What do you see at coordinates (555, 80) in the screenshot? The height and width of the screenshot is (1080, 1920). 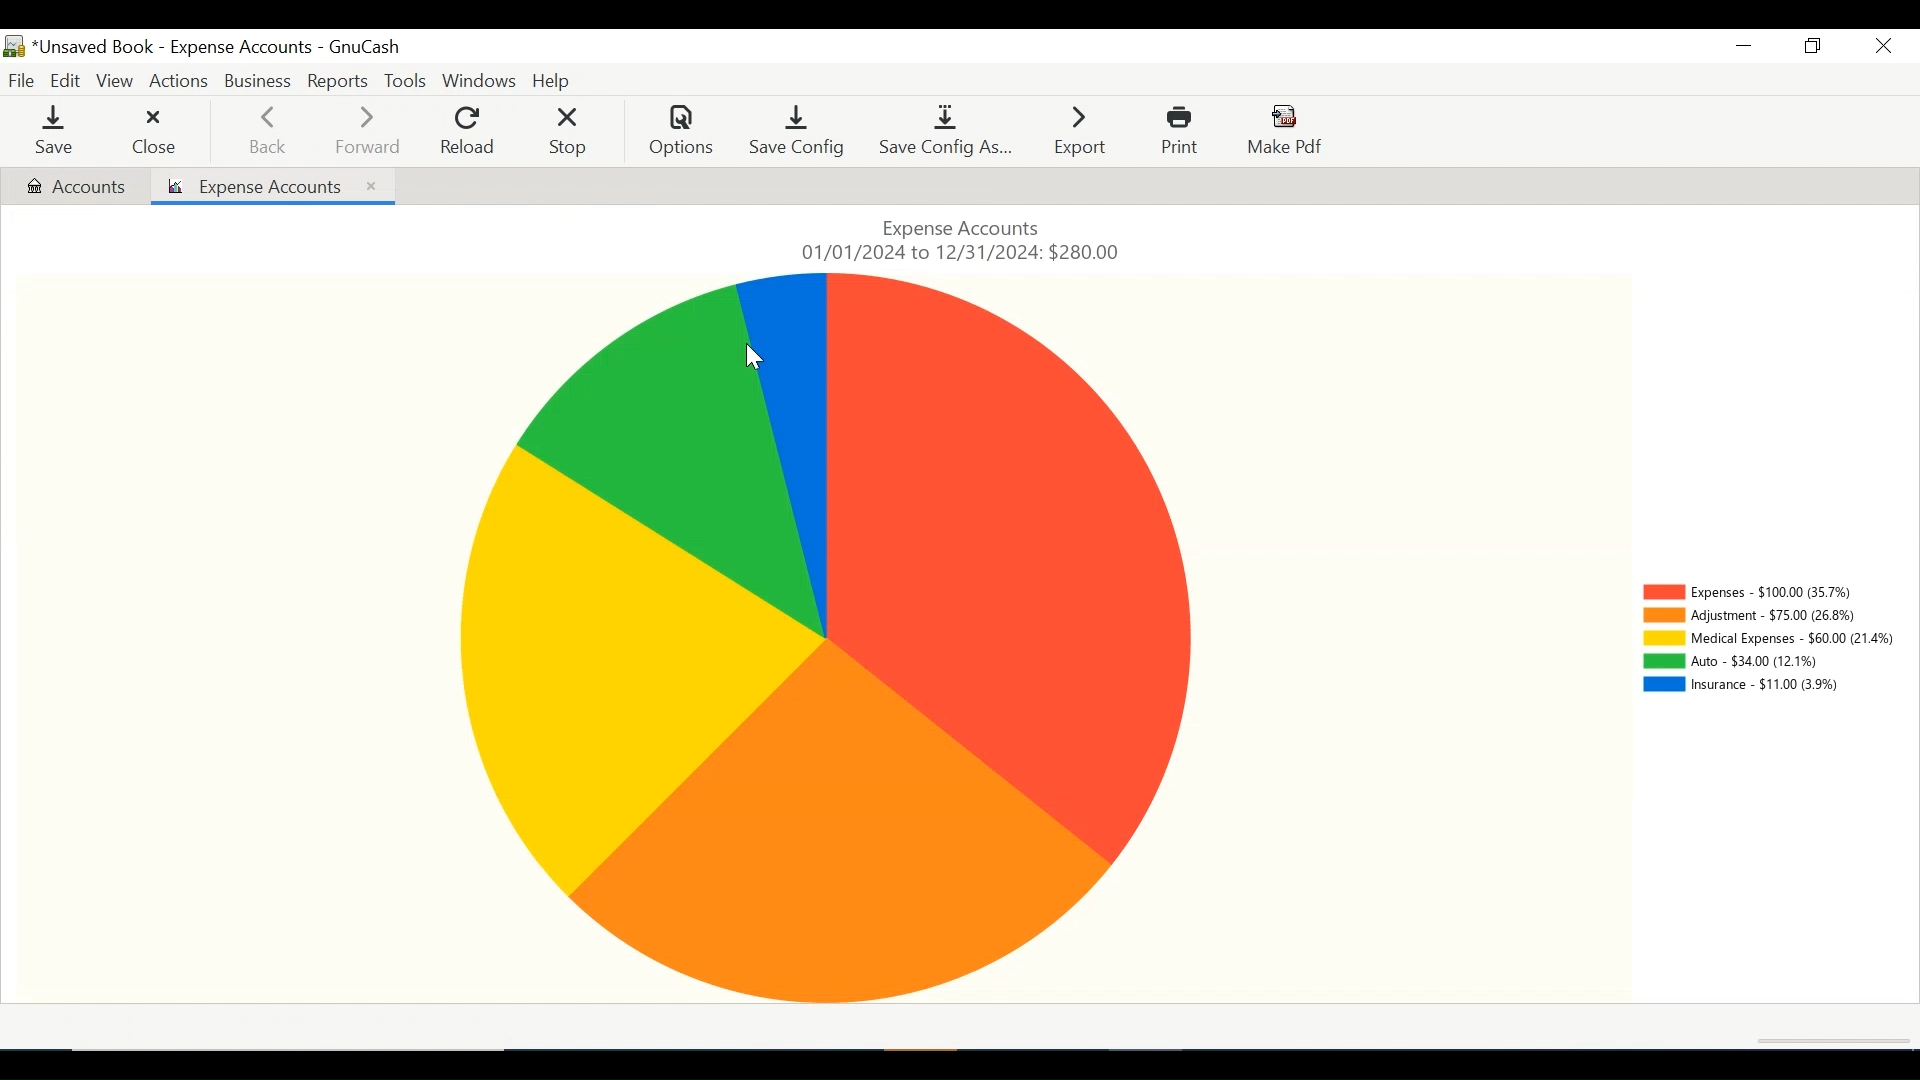 I see `Help` at bounding box center [555, 80].